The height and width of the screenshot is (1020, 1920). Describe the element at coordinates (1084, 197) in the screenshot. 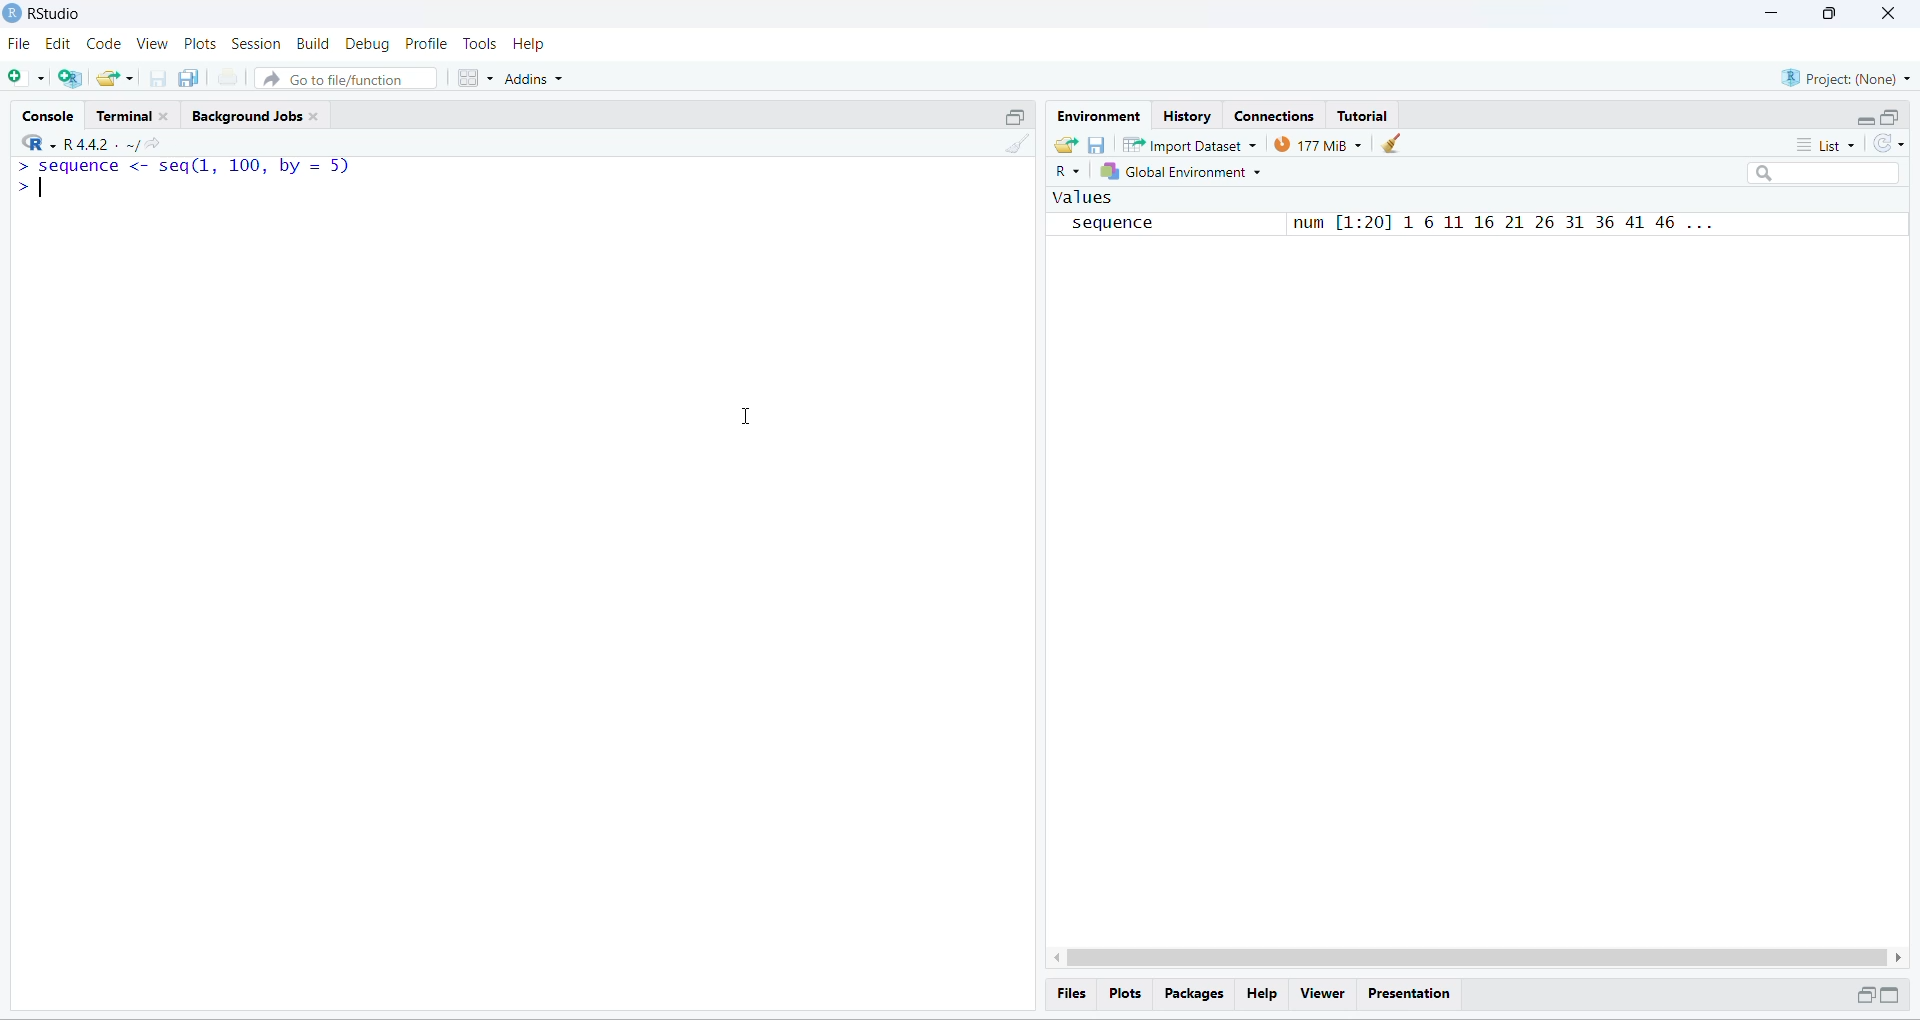

I see `values` at that location.